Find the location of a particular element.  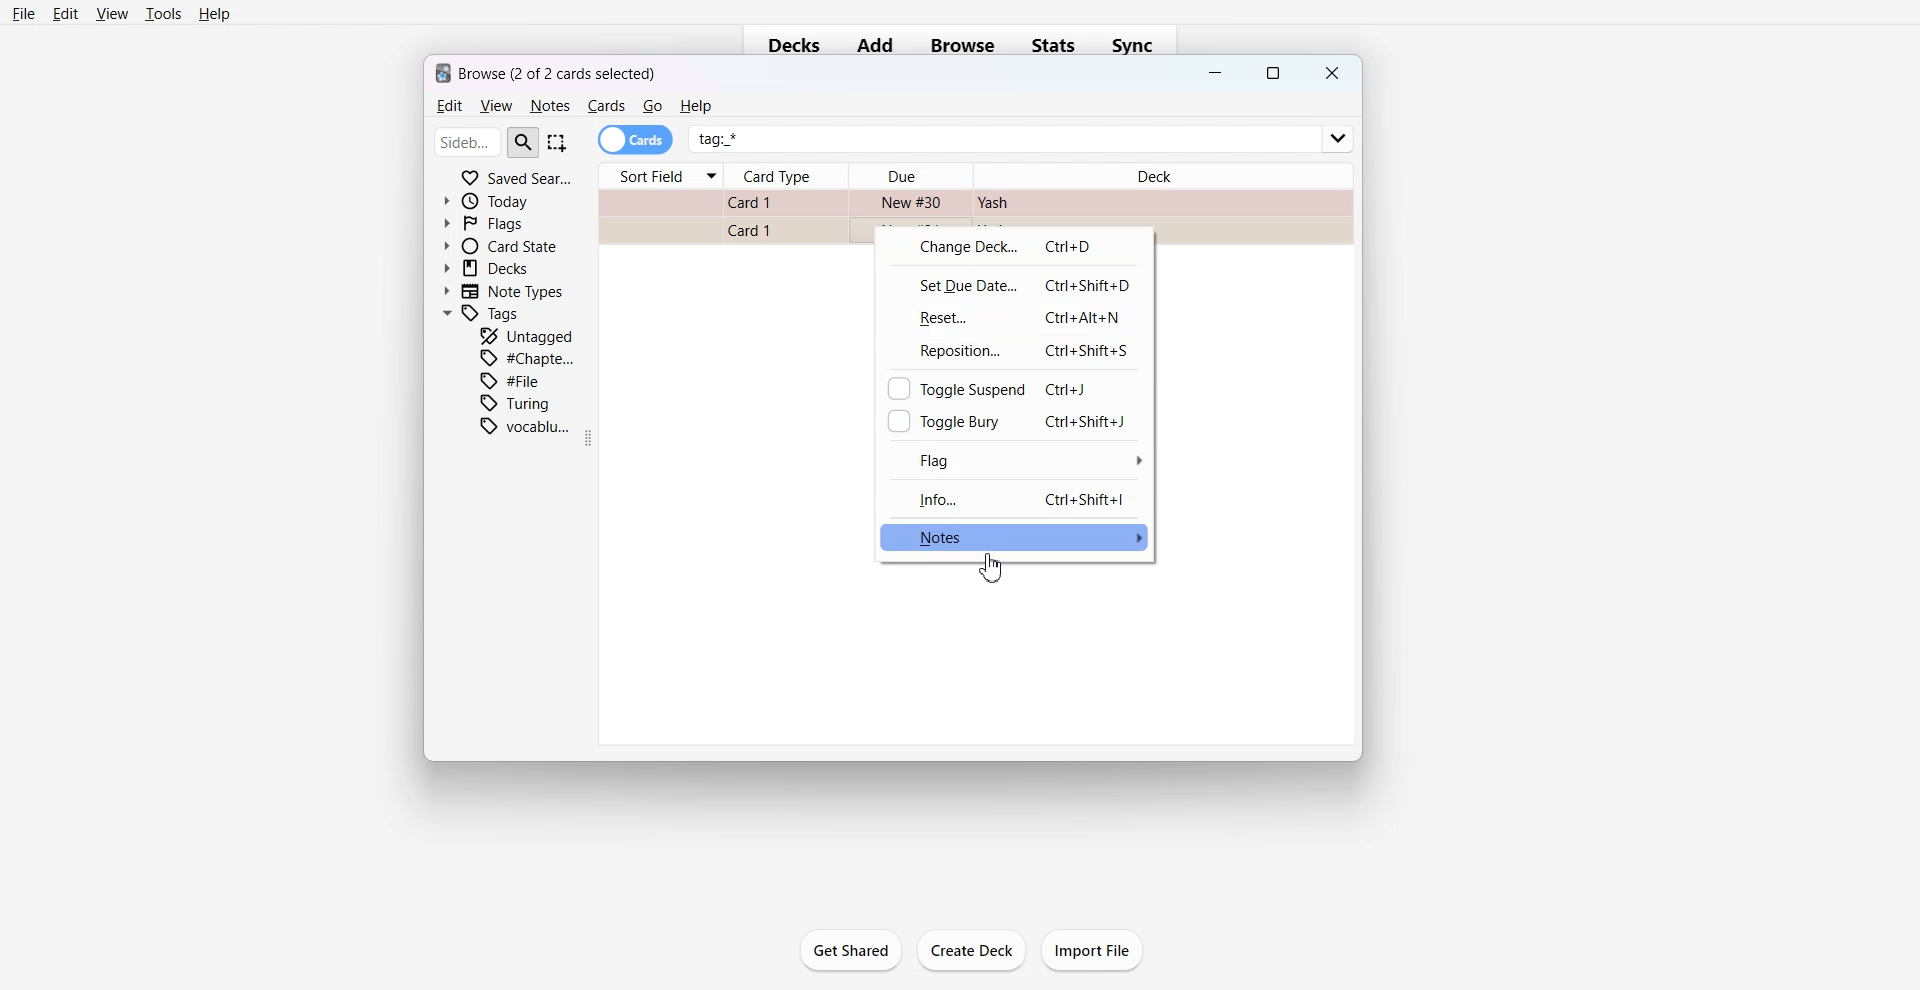

Info is located at coordinates (1014, 498).